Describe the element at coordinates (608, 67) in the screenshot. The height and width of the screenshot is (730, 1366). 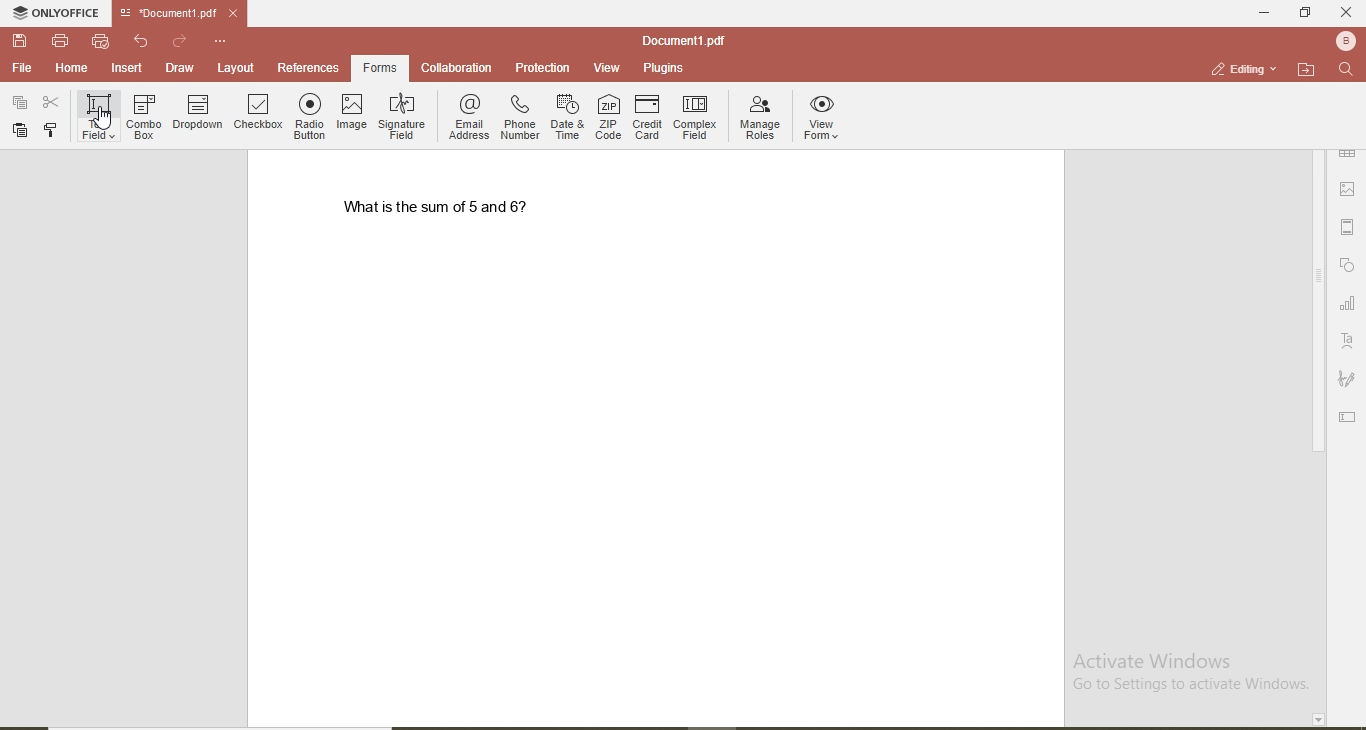
I see `view` at that location.